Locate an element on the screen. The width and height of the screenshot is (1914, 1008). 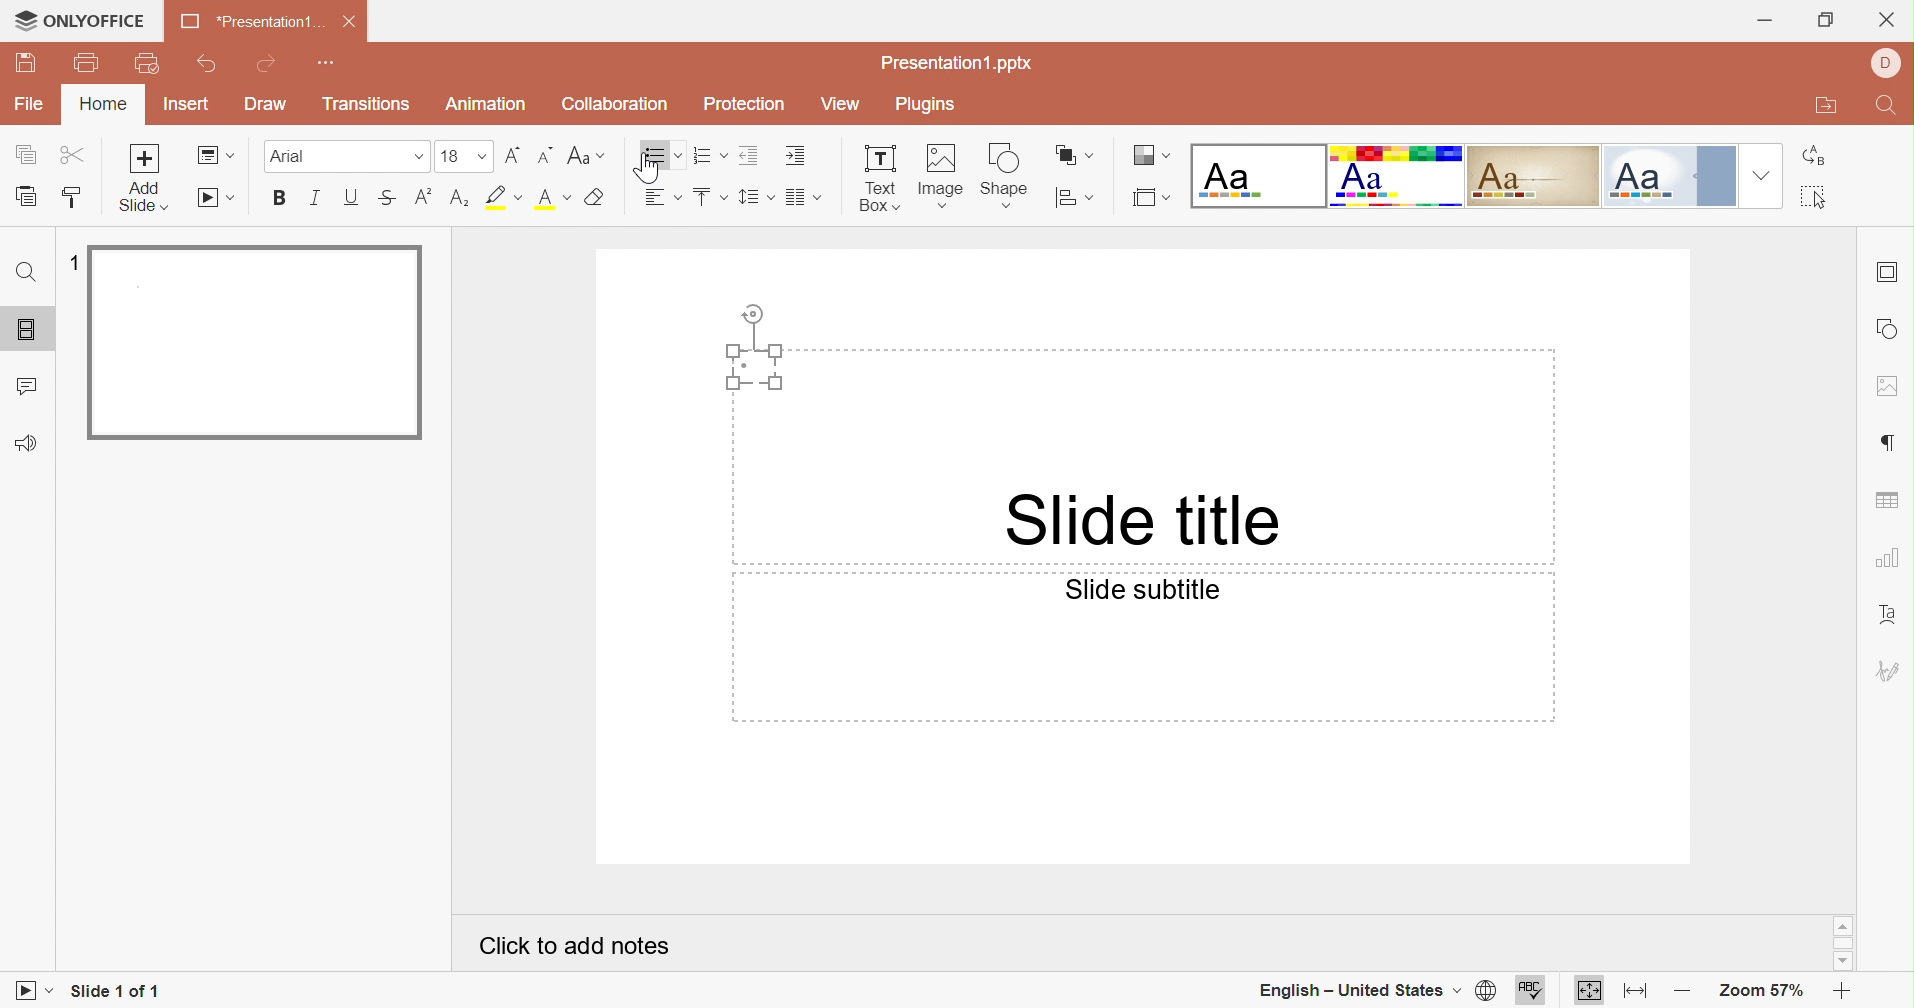
Drop Down is located at coordinates (419, 158).